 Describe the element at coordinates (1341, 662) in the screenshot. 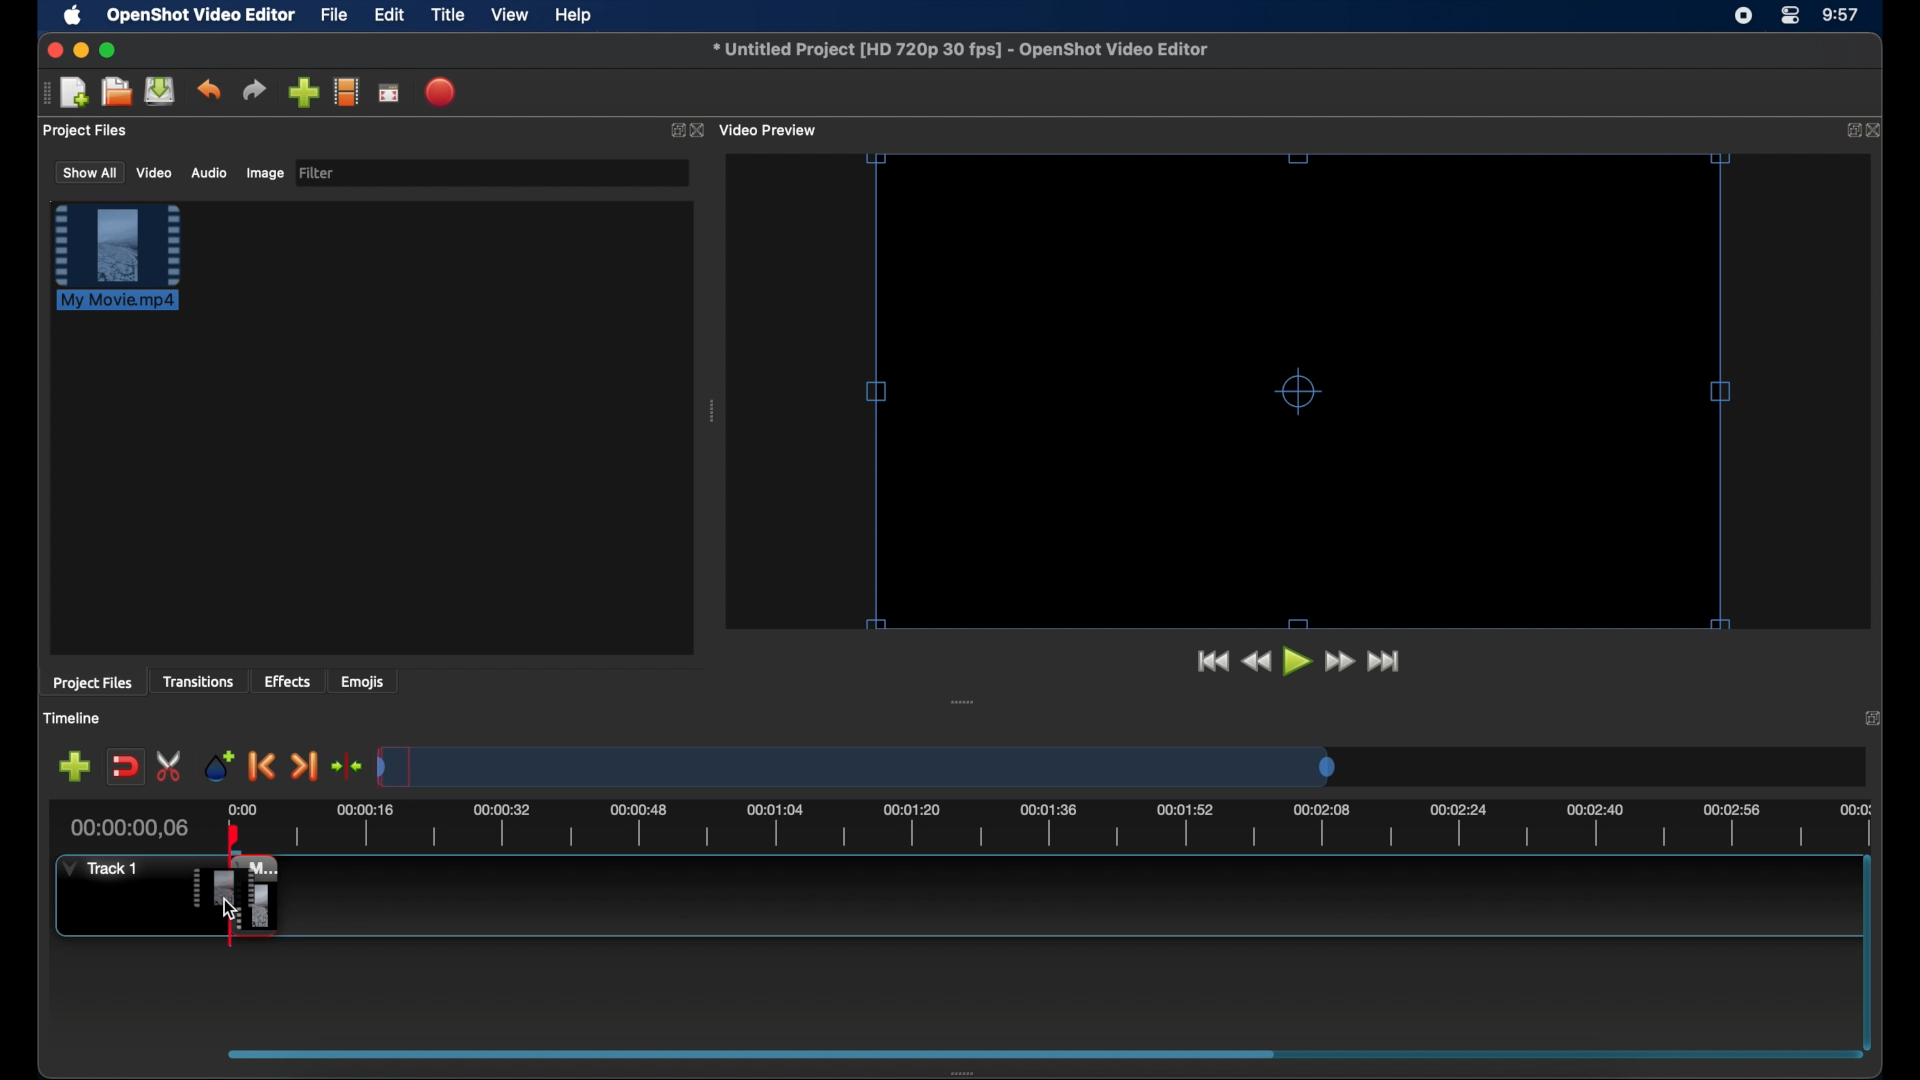

I see `fast forward` at that location.